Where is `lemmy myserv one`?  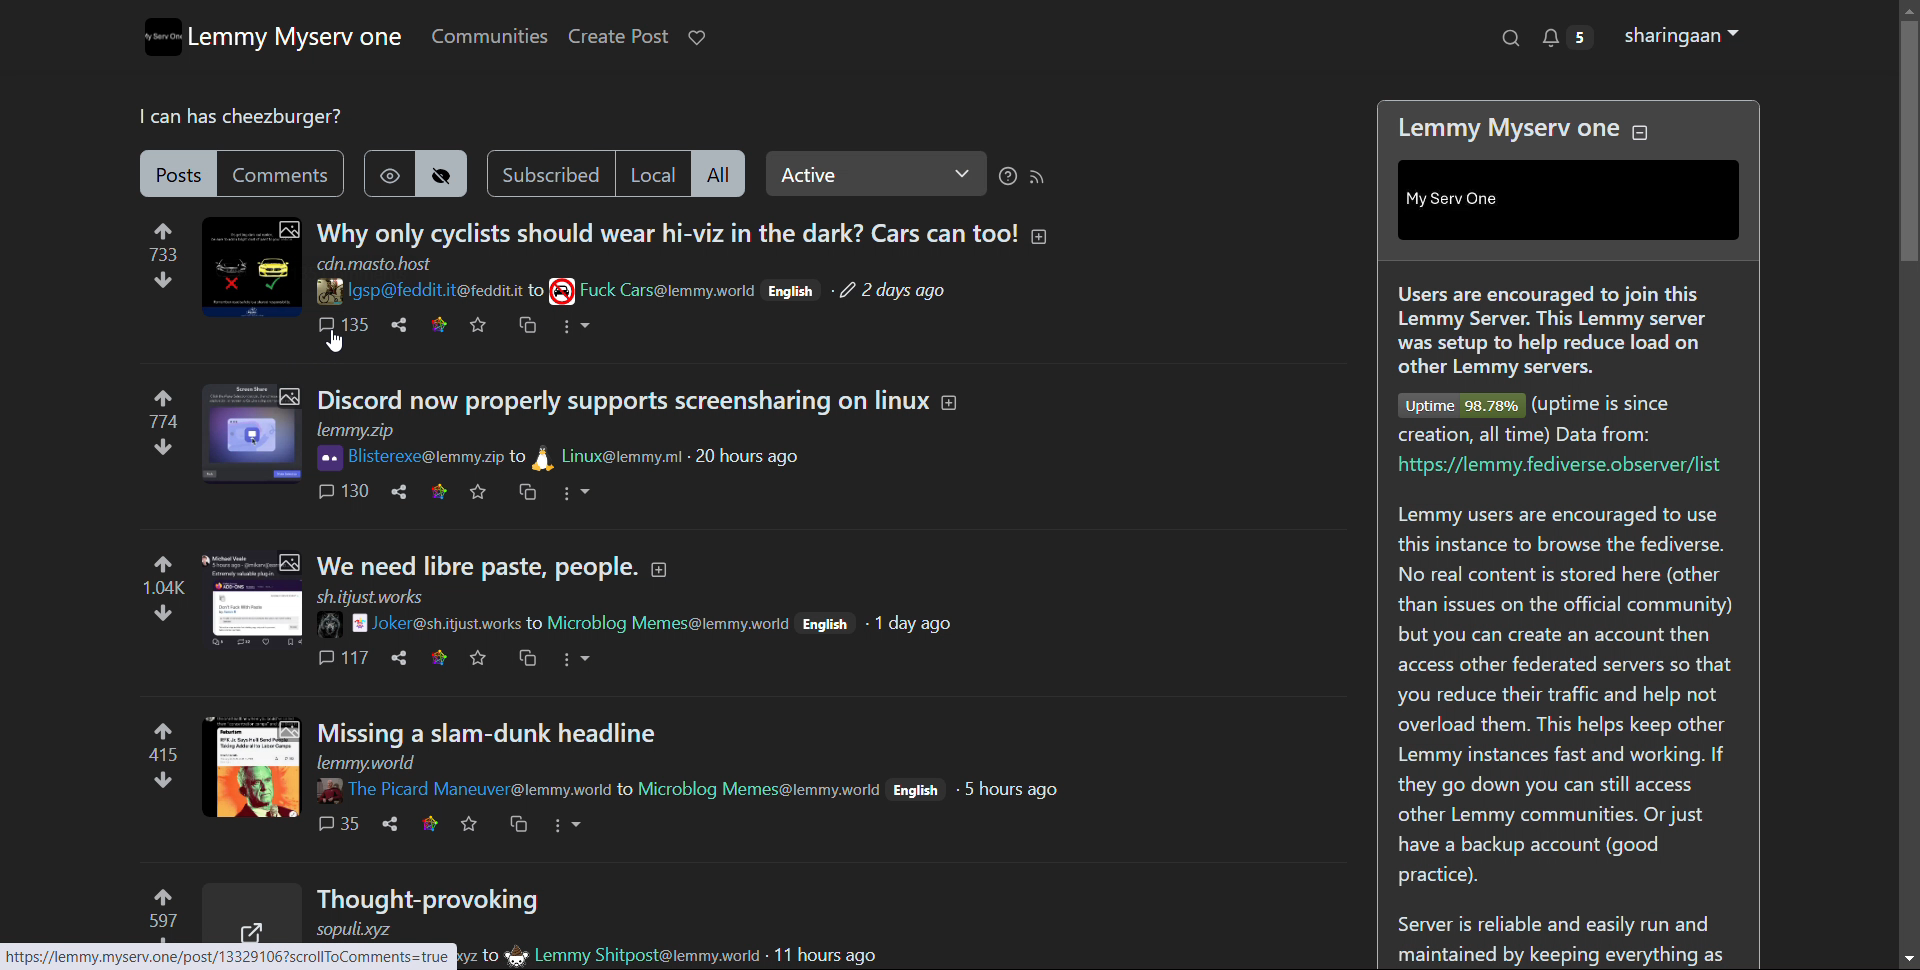 lemmy myserv one is located at coordinates (295, 39).